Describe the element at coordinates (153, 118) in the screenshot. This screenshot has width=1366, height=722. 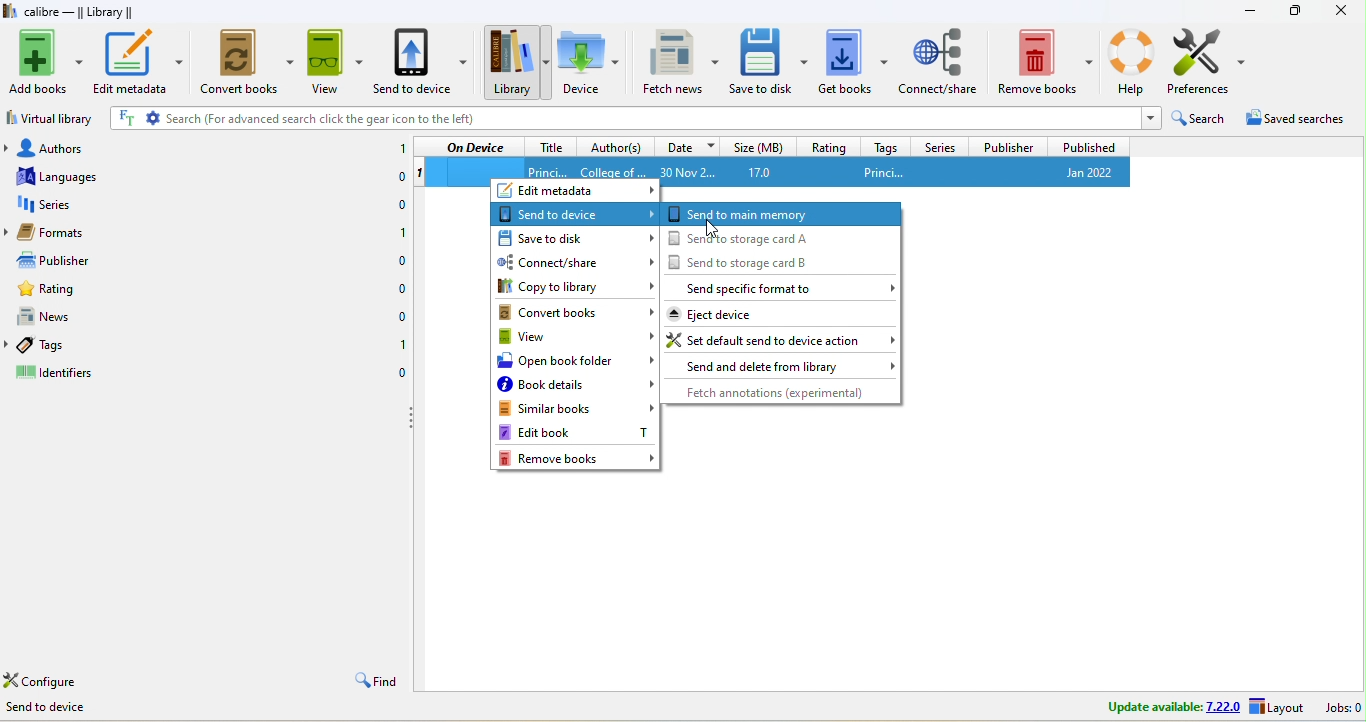
I see `settings` at that location.